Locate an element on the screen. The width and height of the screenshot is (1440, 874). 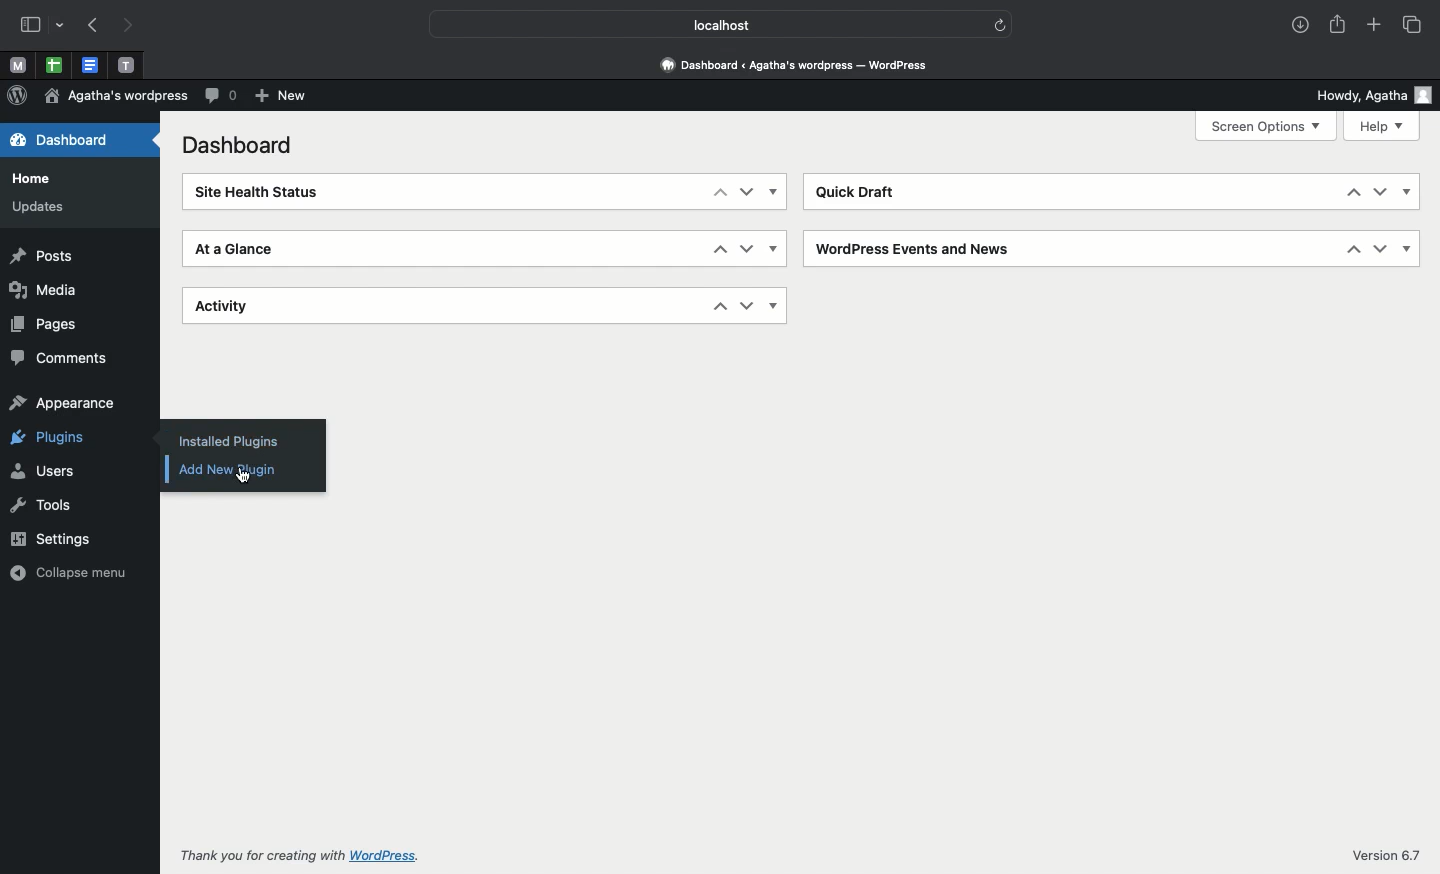
Show is located at coordinates (775, 190).